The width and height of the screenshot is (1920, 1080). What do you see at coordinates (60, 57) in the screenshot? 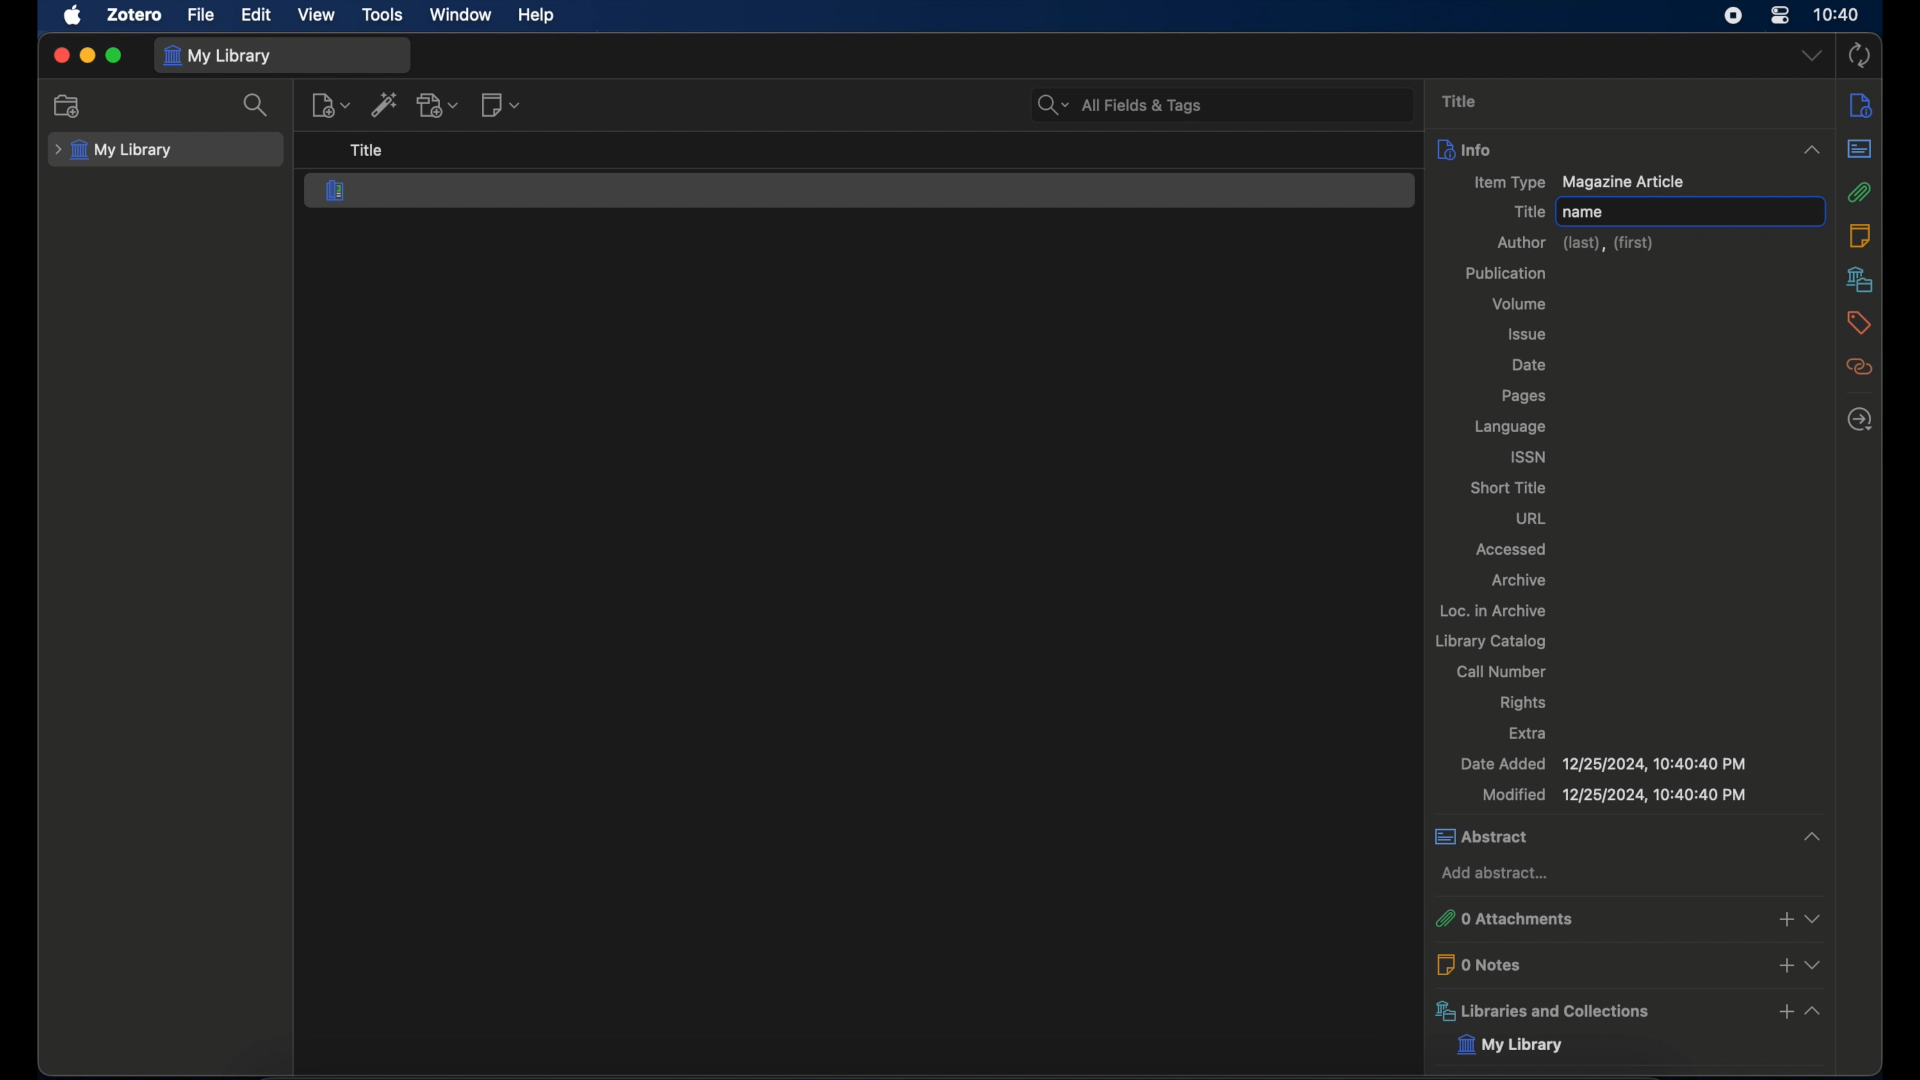
I see `close` at bounding box center [60, 57].